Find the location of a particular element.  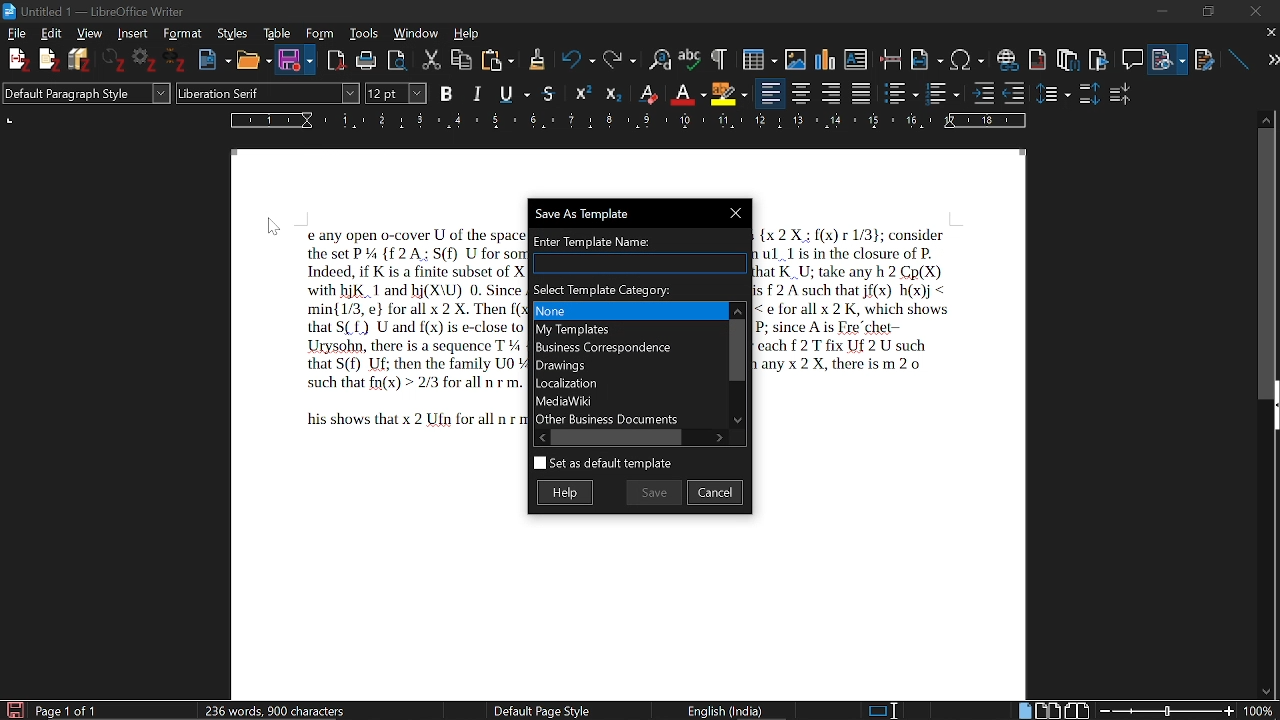

 is located at coordinates (717, 58).